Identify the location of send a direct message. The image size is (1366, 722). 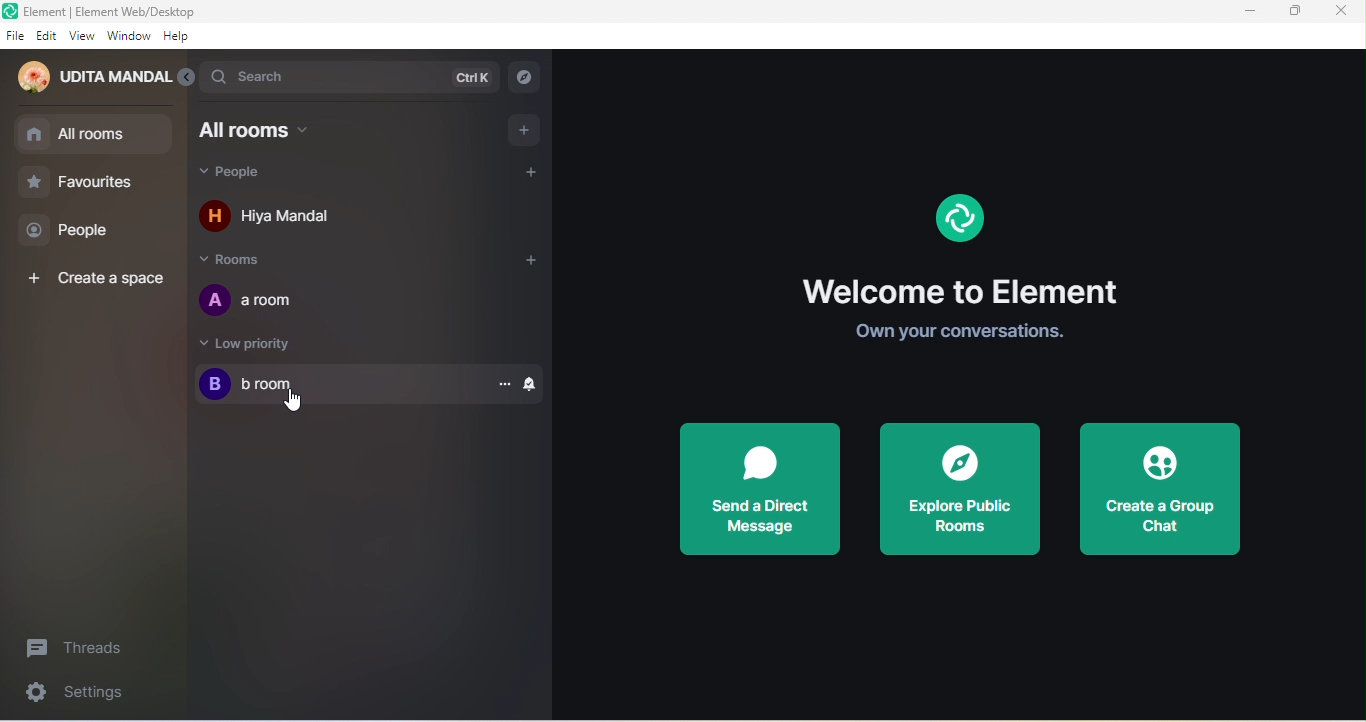
(763, 491).